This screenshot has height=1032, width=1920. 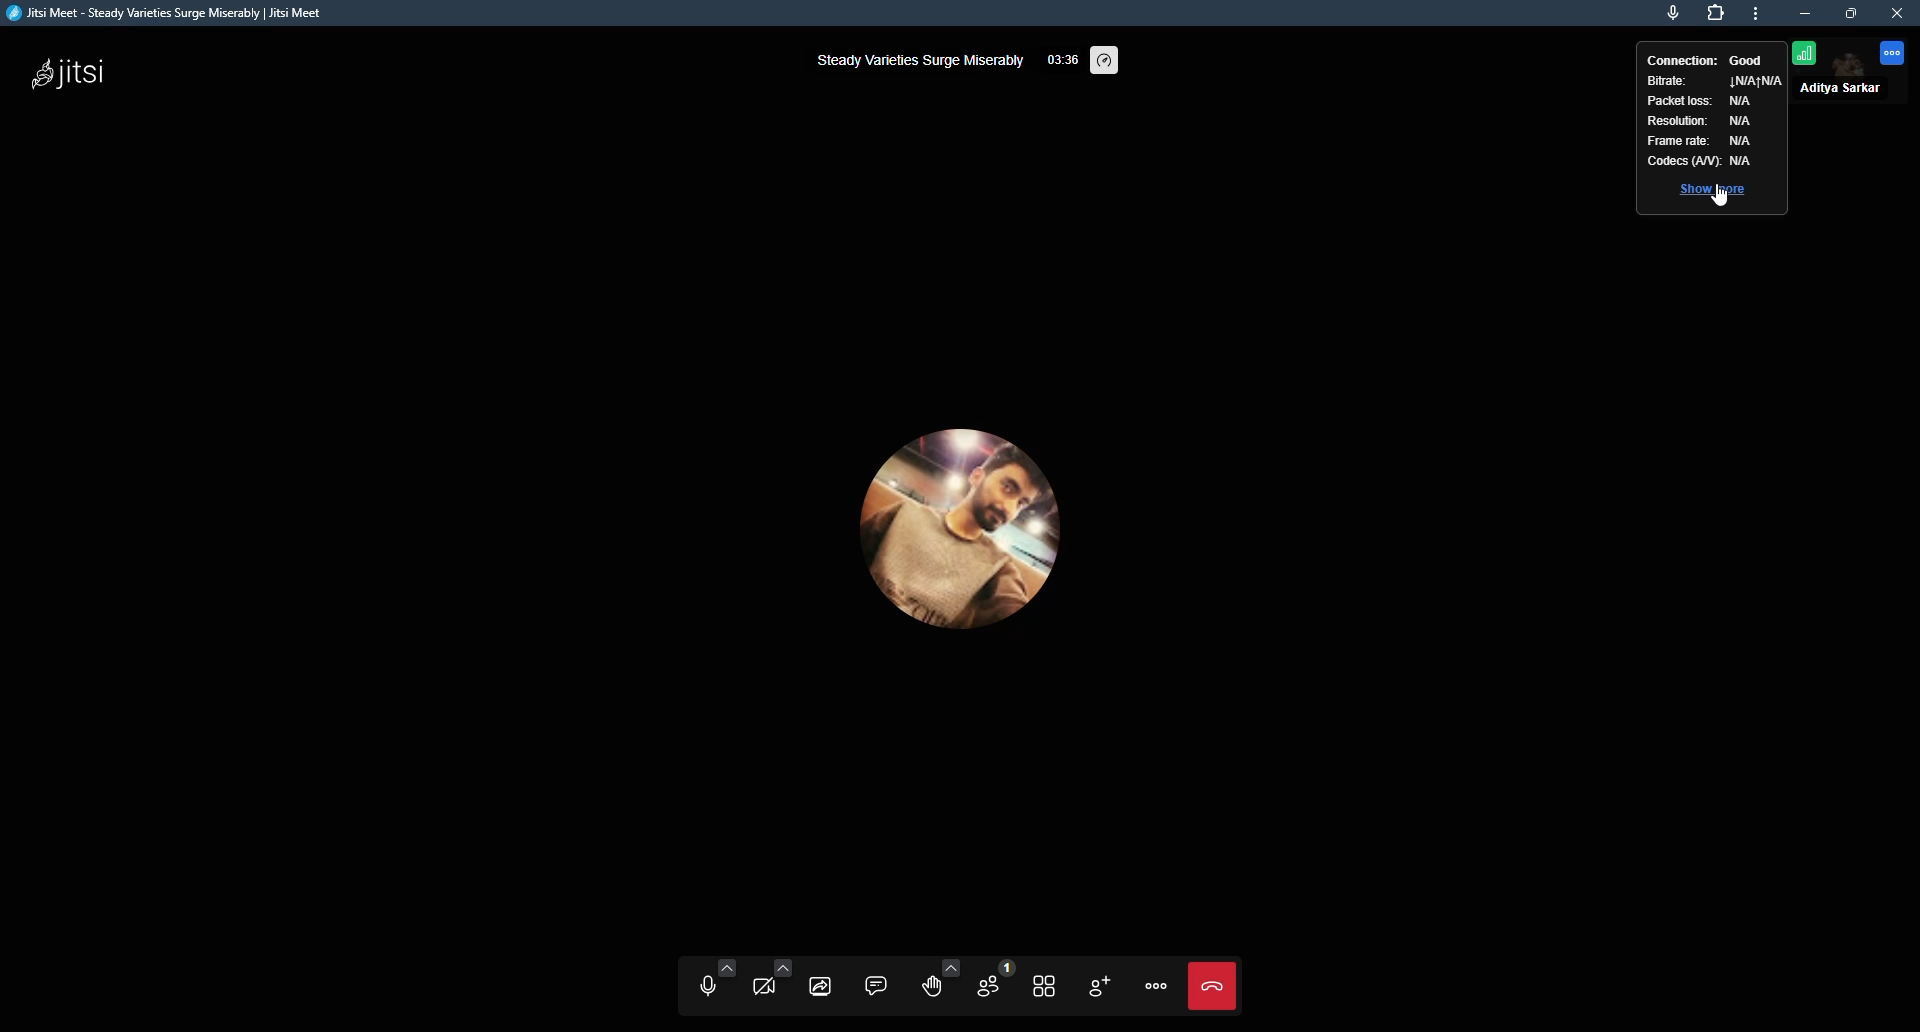 What do you see at coordinates (1805, 54) in the screenshot?
I see `connection` at bounding box center [1805, 54].